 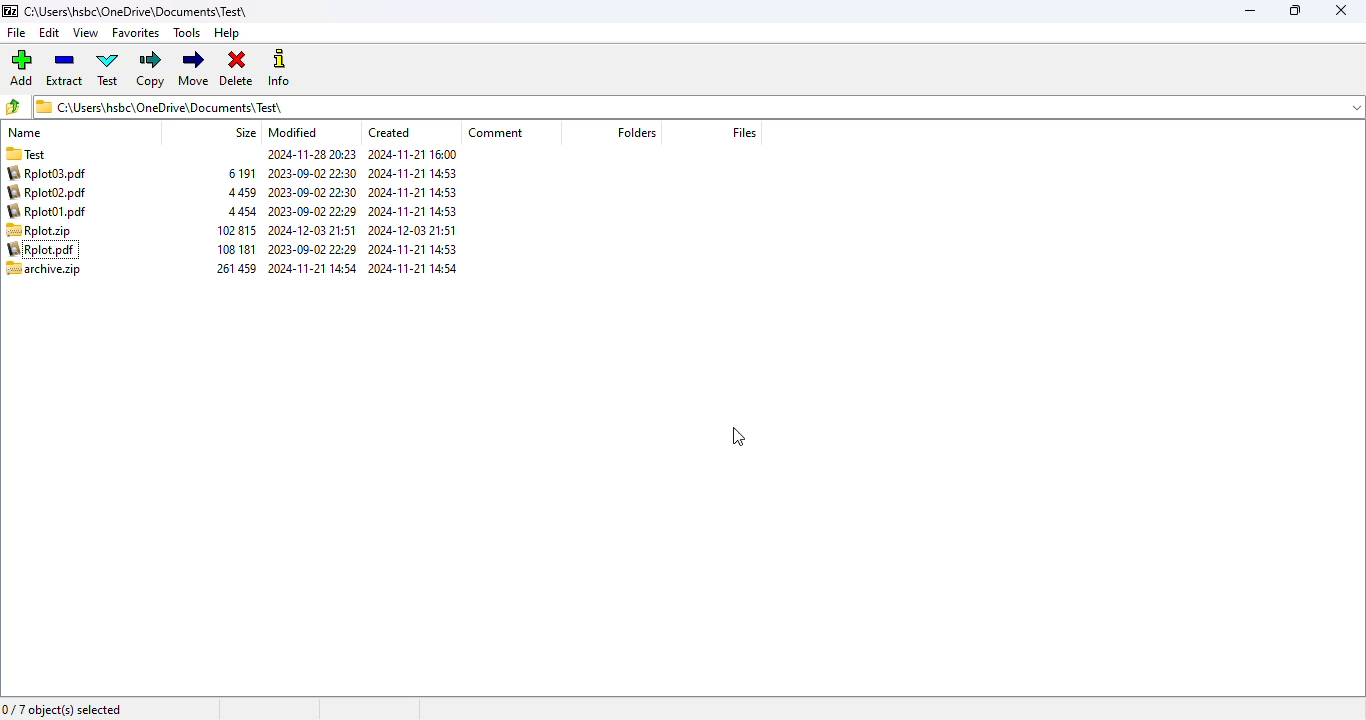 I want to click on edit, so click(x=50, y=32).